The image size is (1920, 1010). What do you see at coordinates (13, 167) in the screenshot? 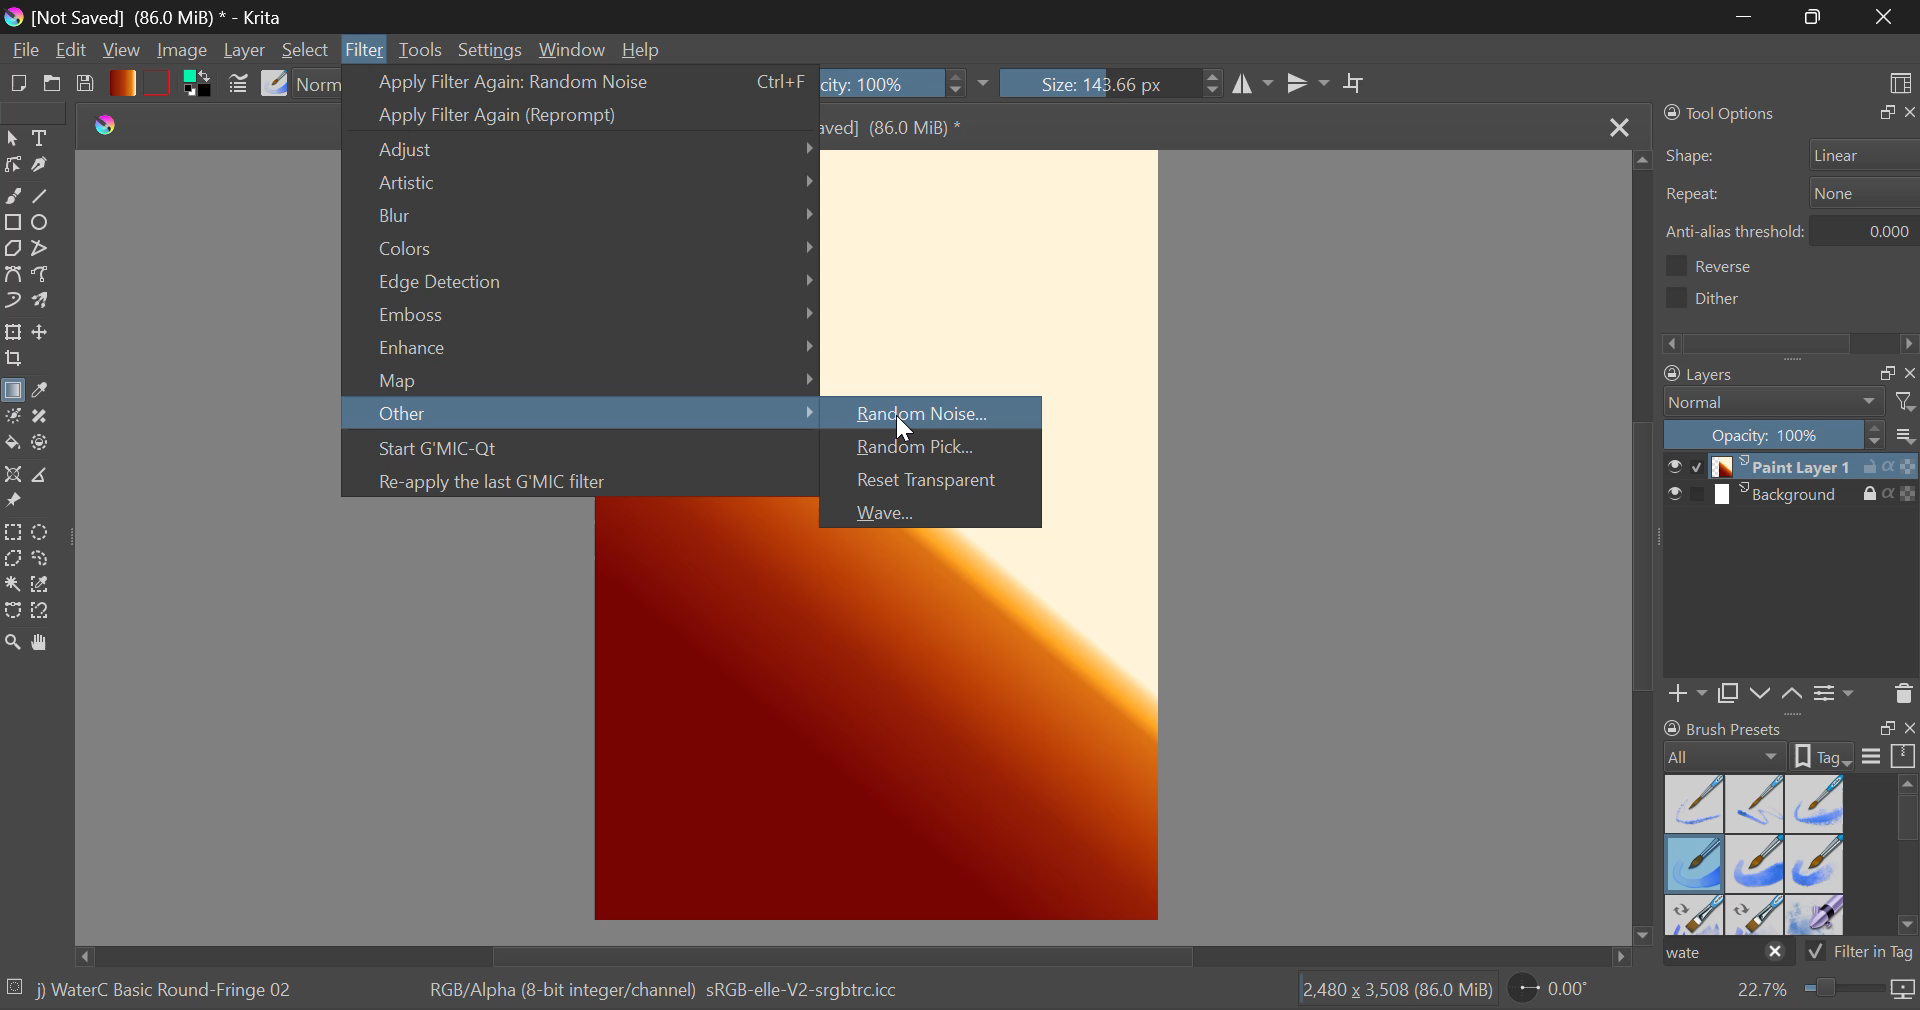
I see `Edit Shapes` at bounding box center [13, 167].